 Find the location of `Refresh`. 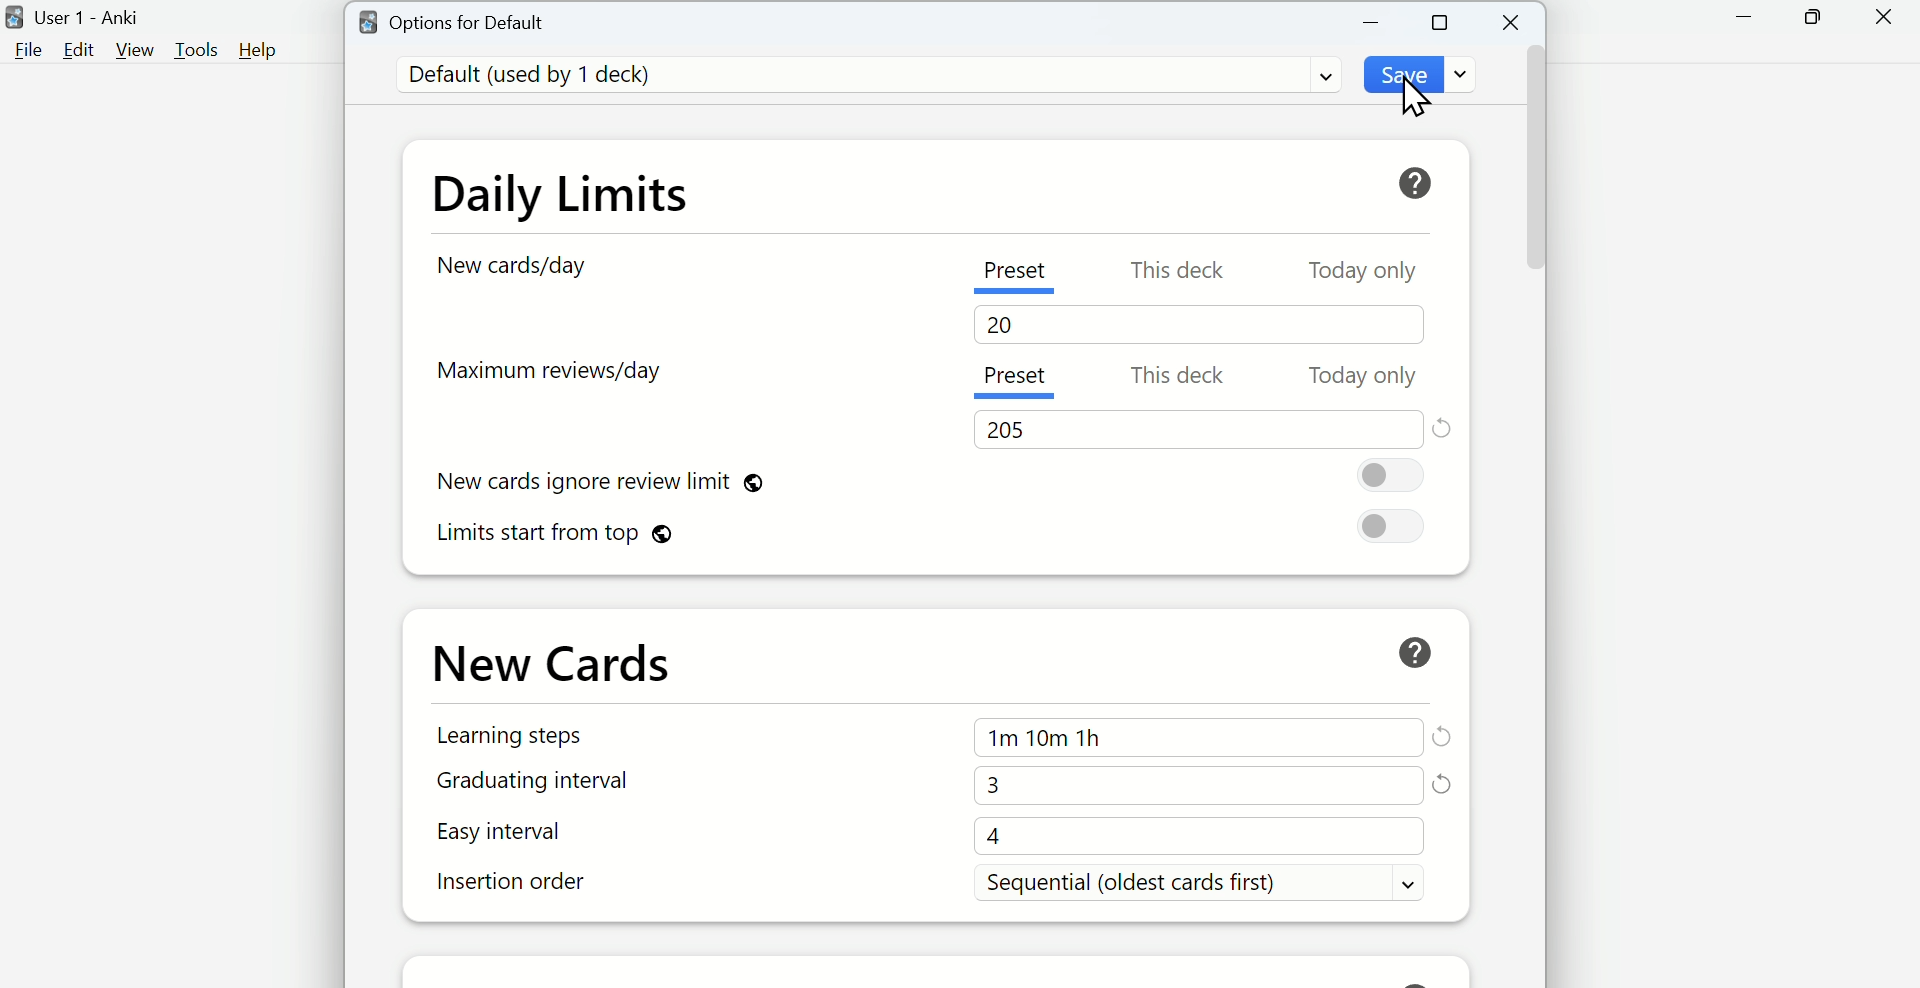

Refresh is located at coordinates (1441, 729).